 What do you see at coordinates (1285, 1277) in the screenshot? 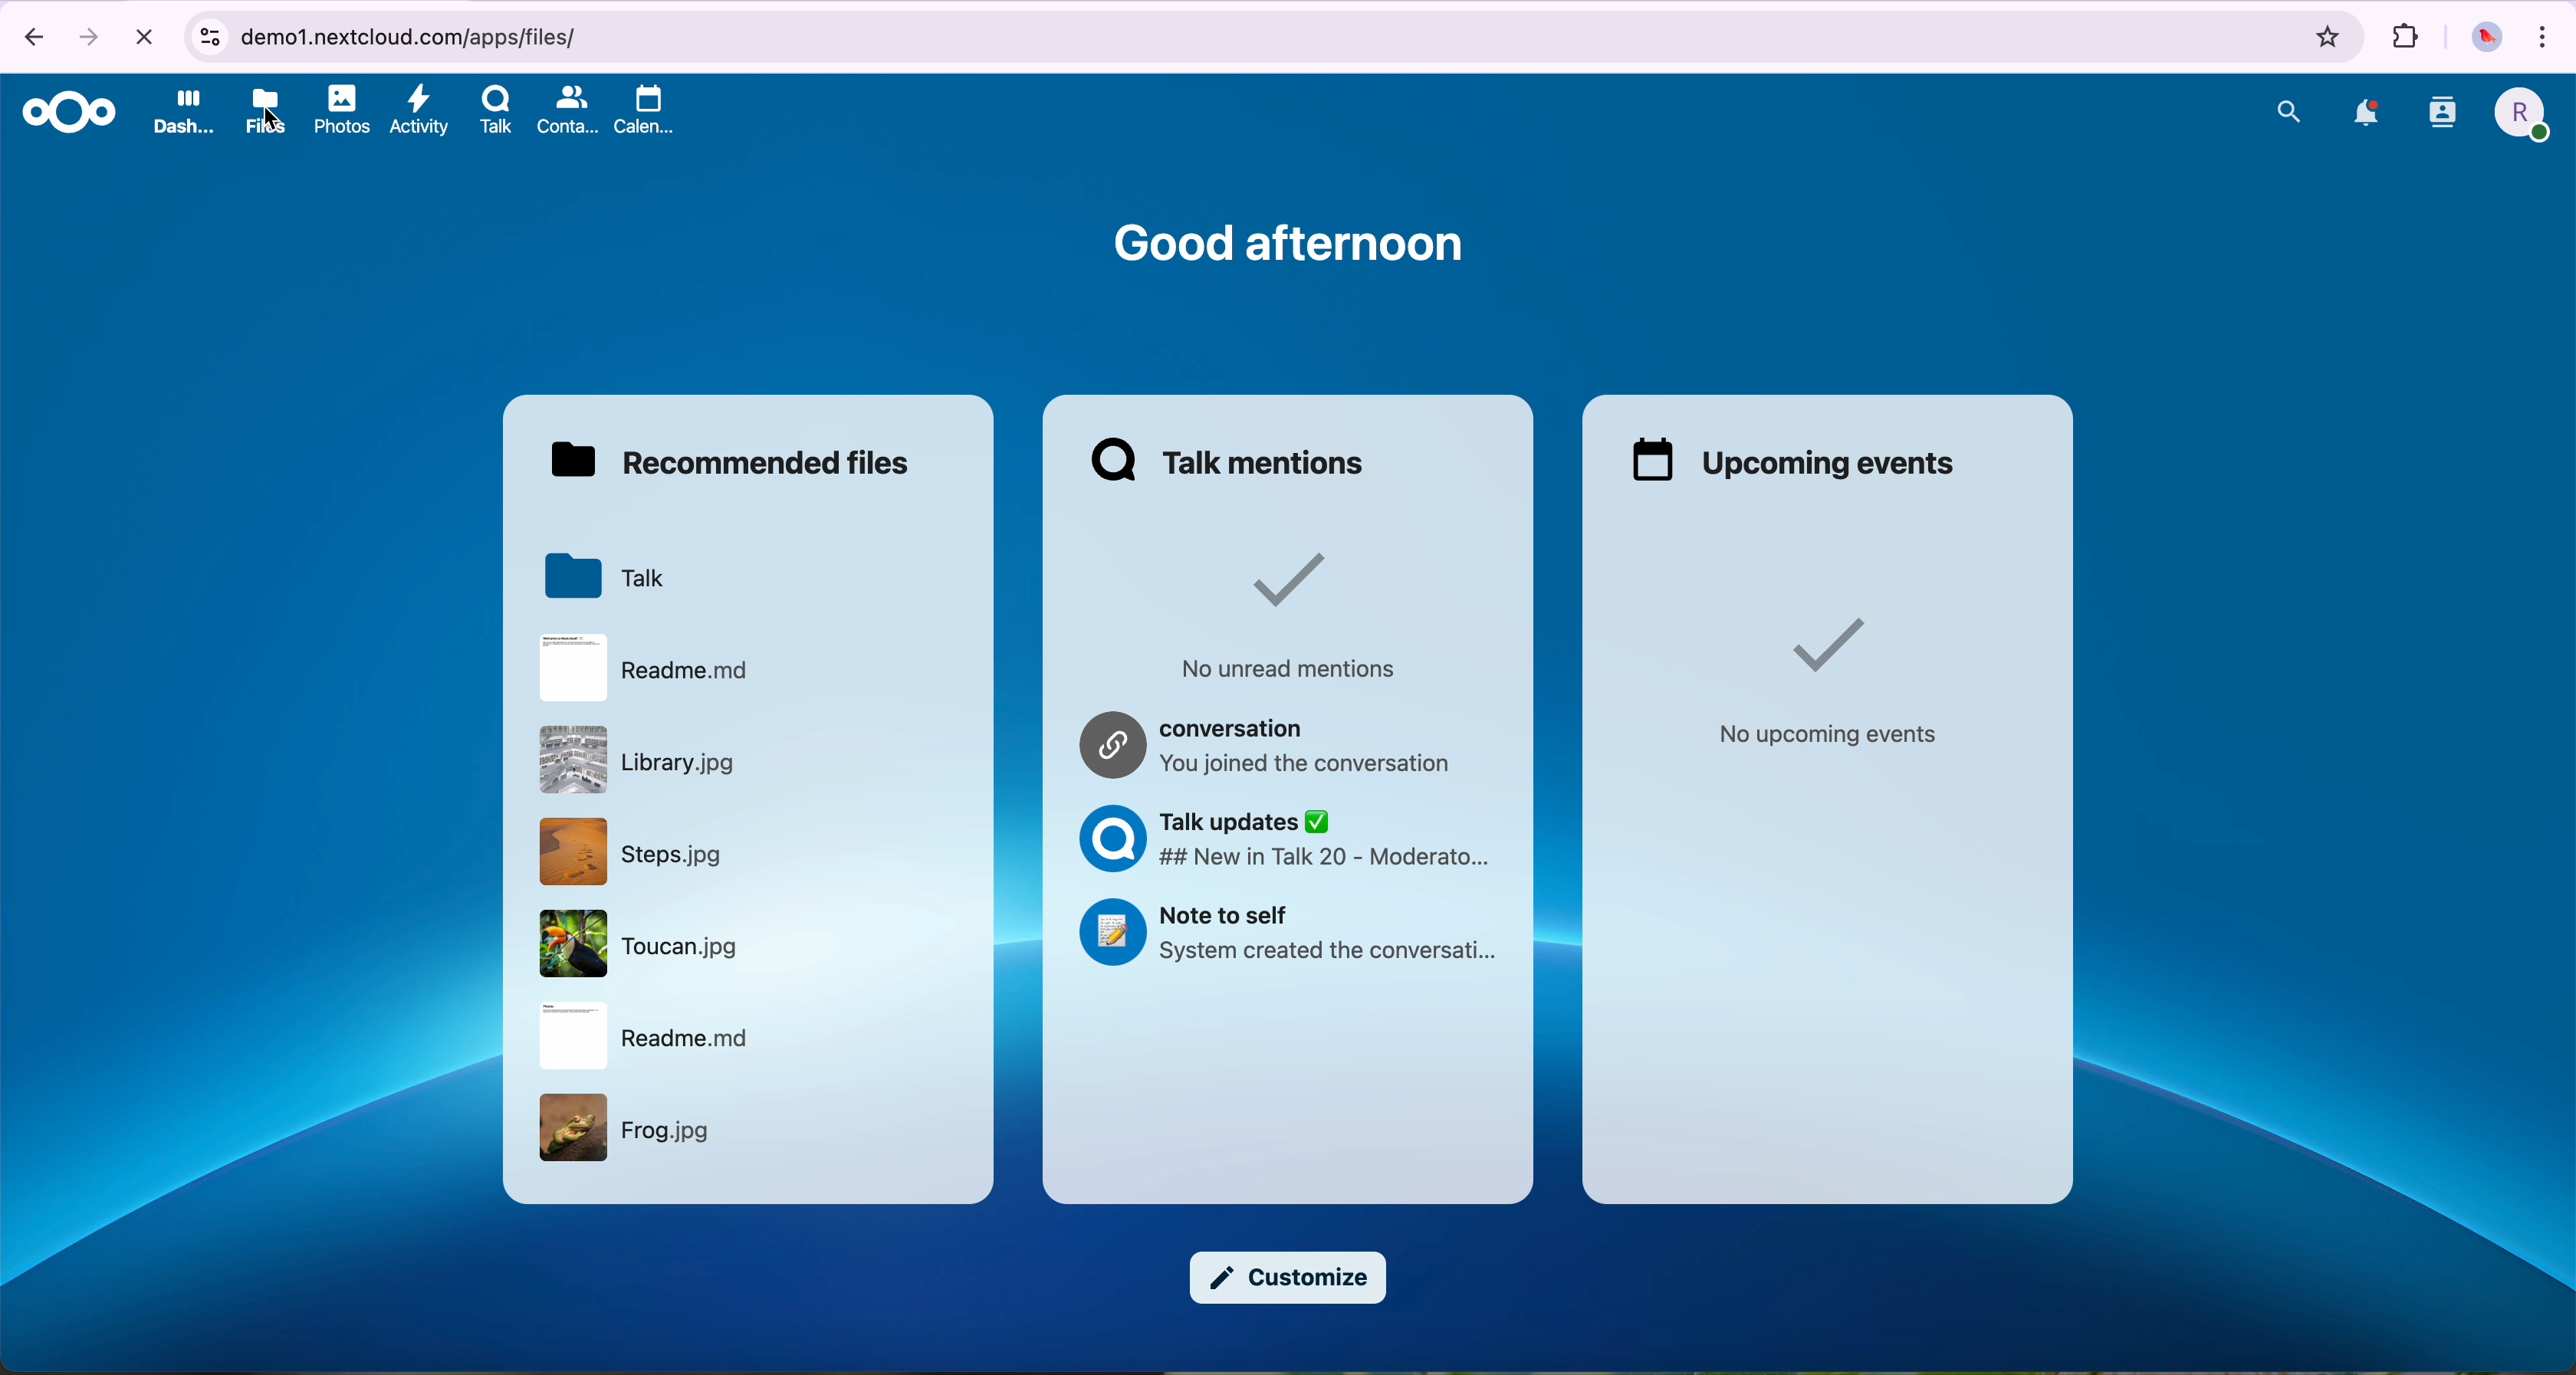
I see `customize button` at bounding box center [1285, 1277].